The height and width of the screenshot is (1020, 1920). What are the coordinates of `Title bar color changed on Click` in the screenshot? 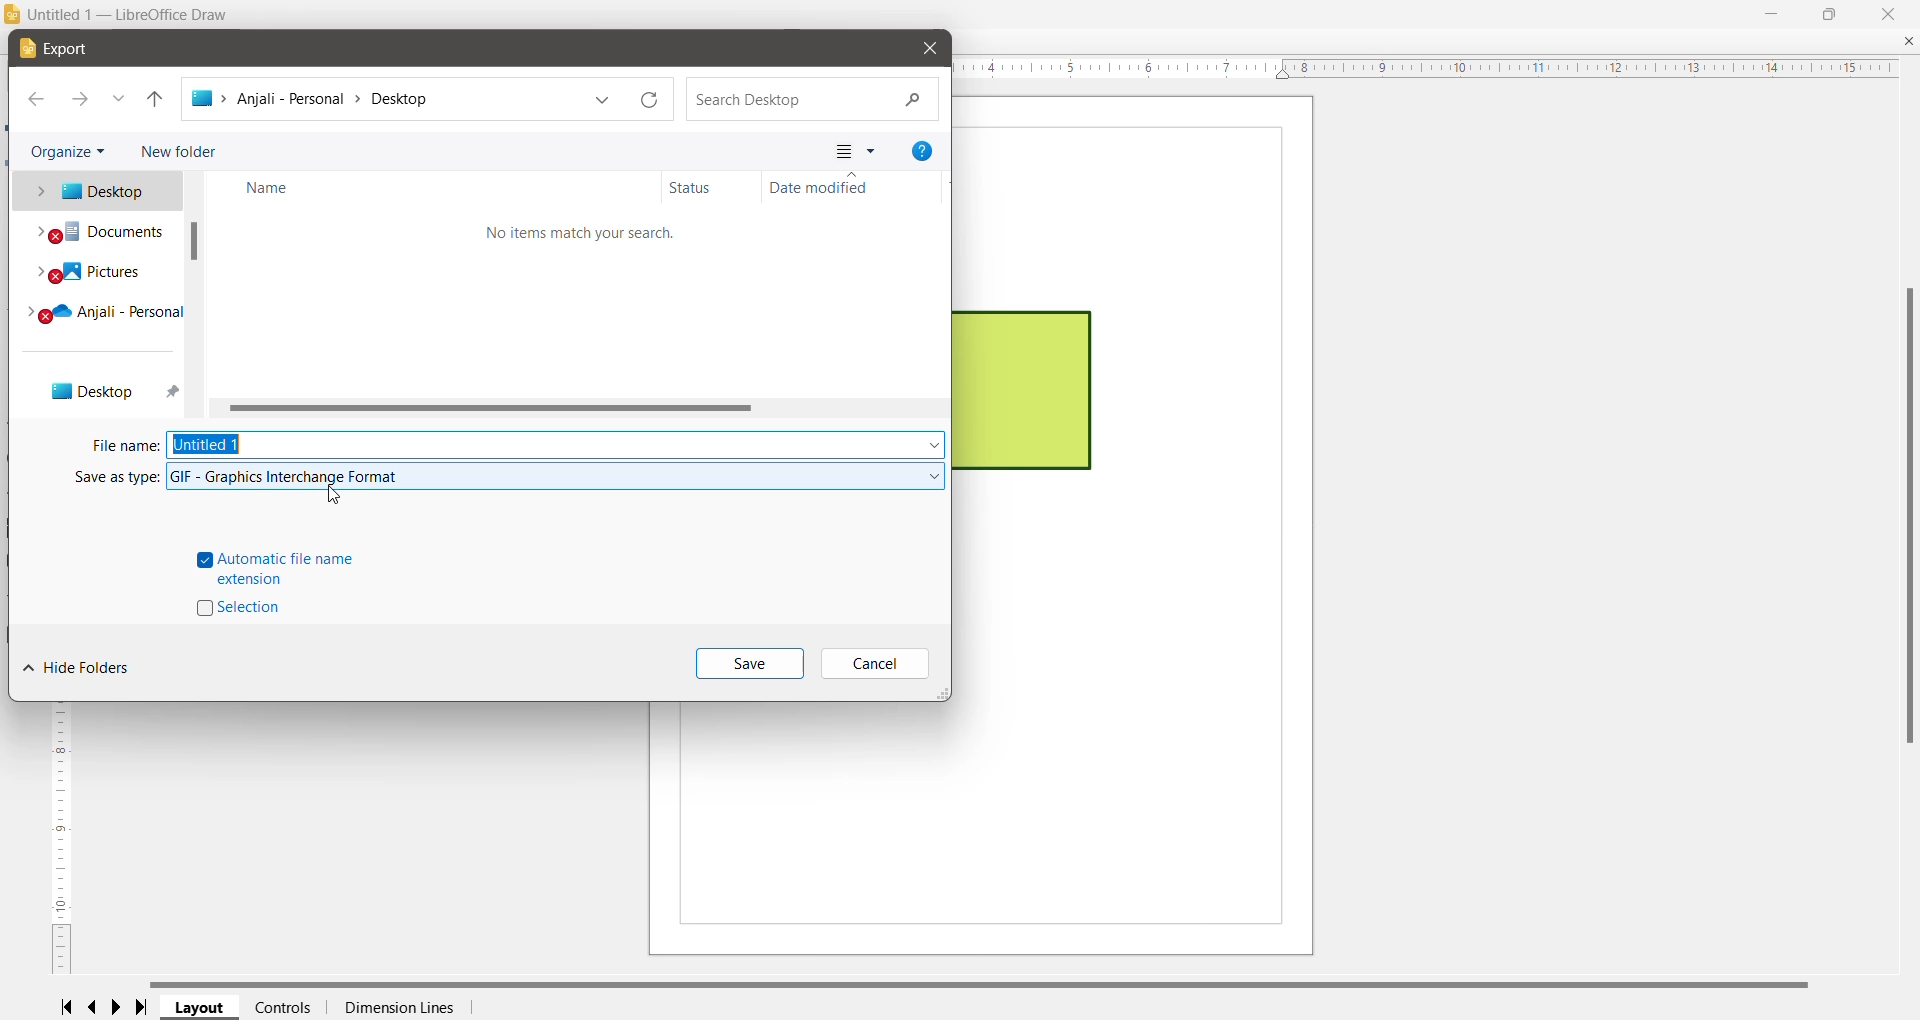 It's located at (989, 15).